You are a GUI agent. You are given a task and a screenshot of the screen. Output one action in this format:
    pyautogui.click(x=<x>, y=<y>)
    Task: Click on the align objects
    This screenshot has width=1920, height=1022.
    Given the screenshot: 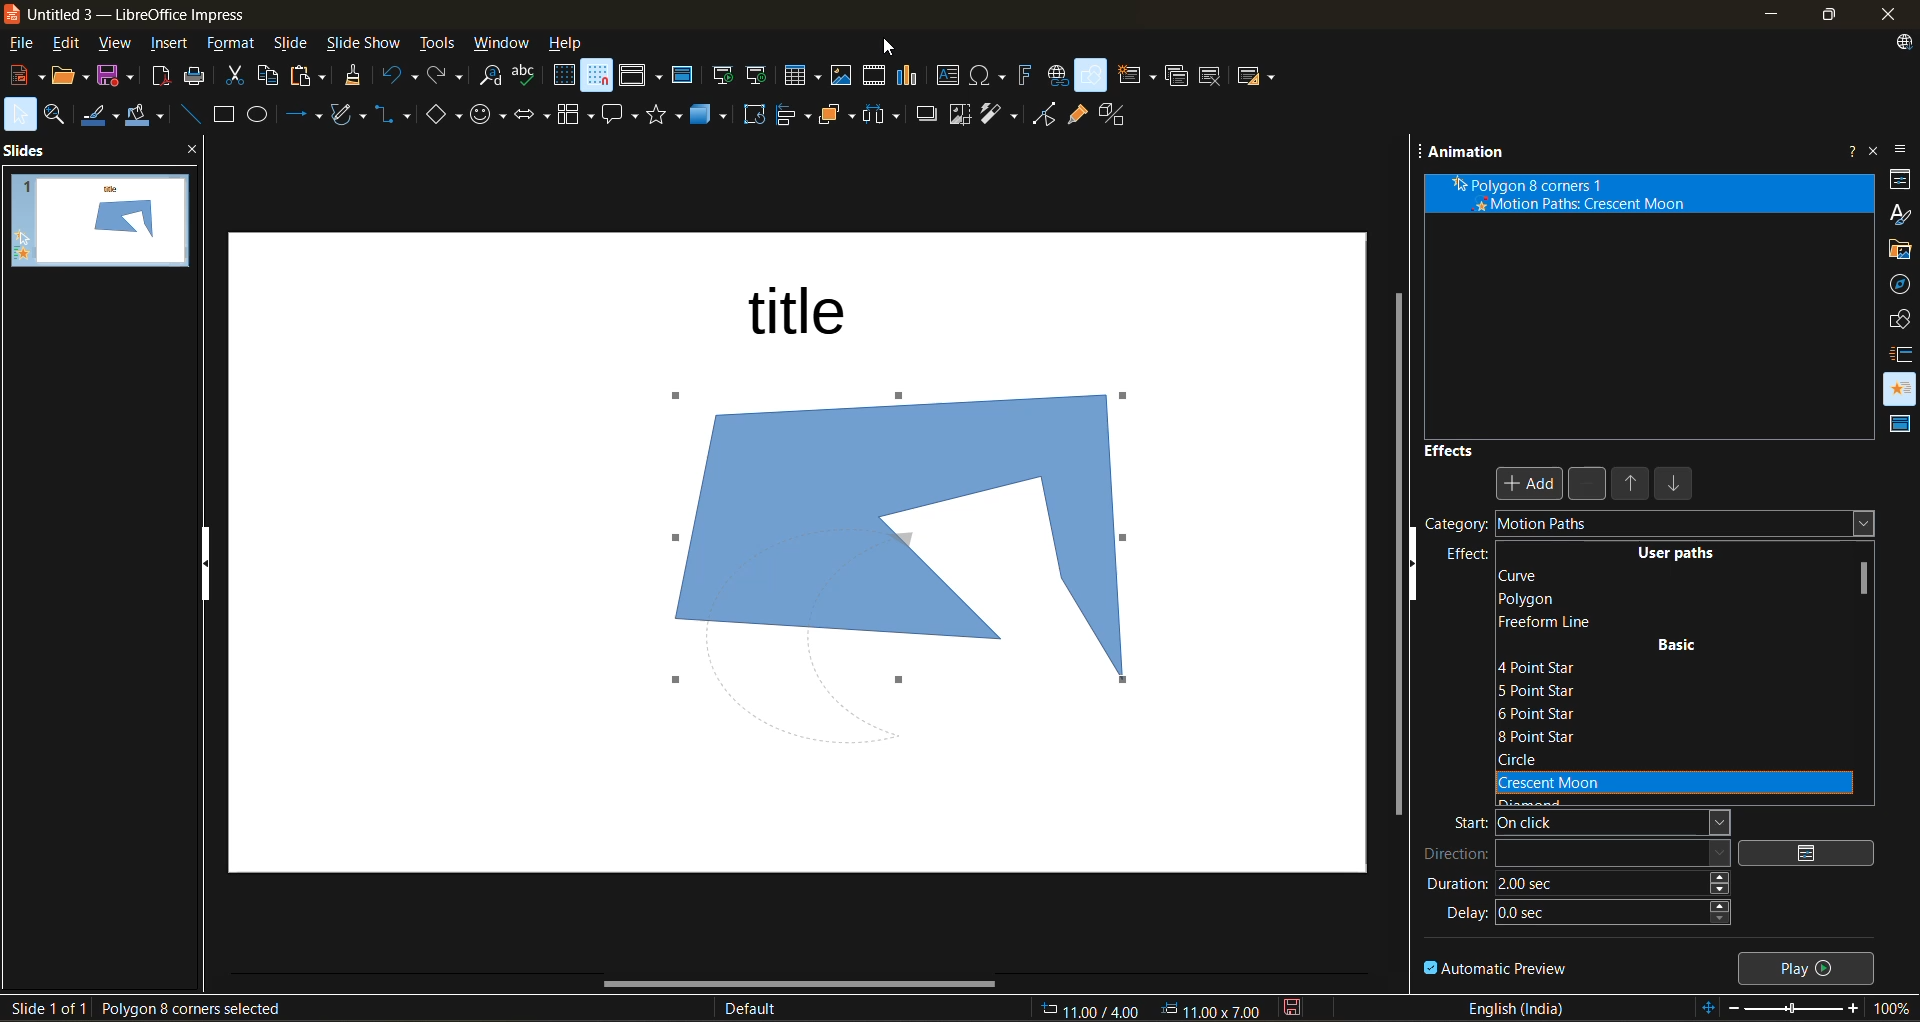 What is the action you would take?
    pyautogui.click(x=791, y=115)
    